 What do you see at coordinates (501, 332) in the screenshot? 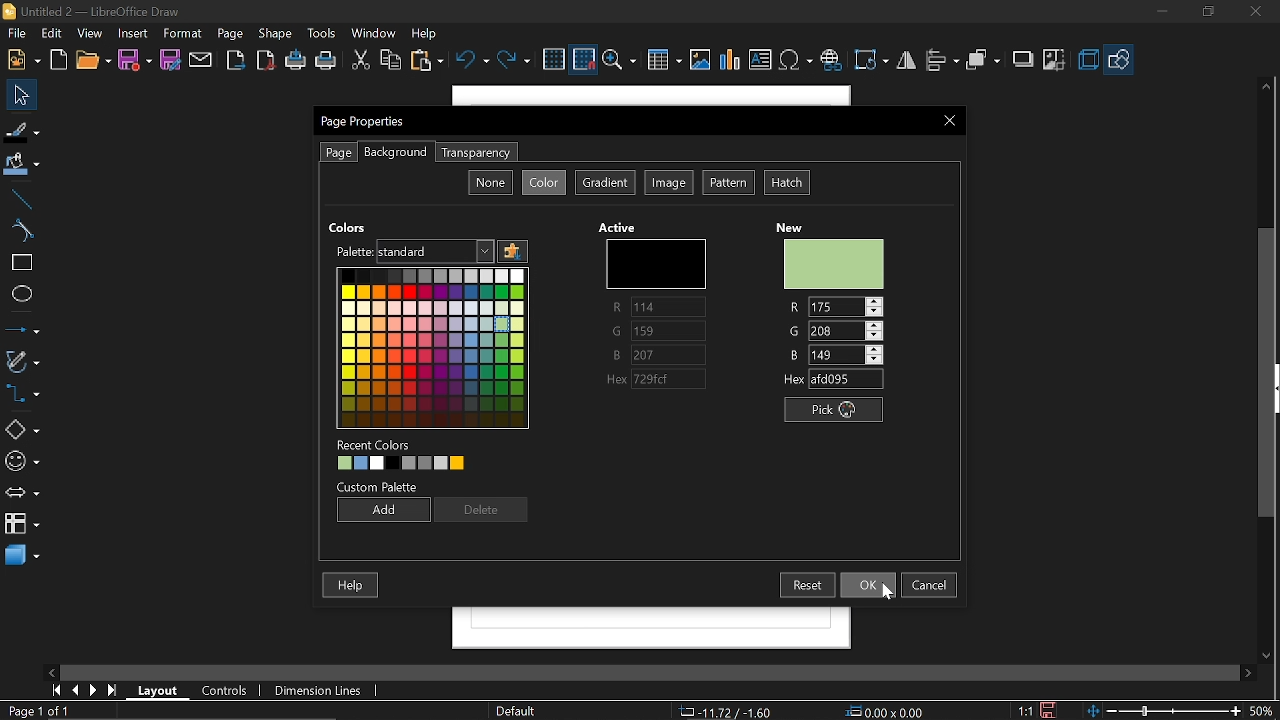
I see `Cursor` at bounding box center [501, 332].